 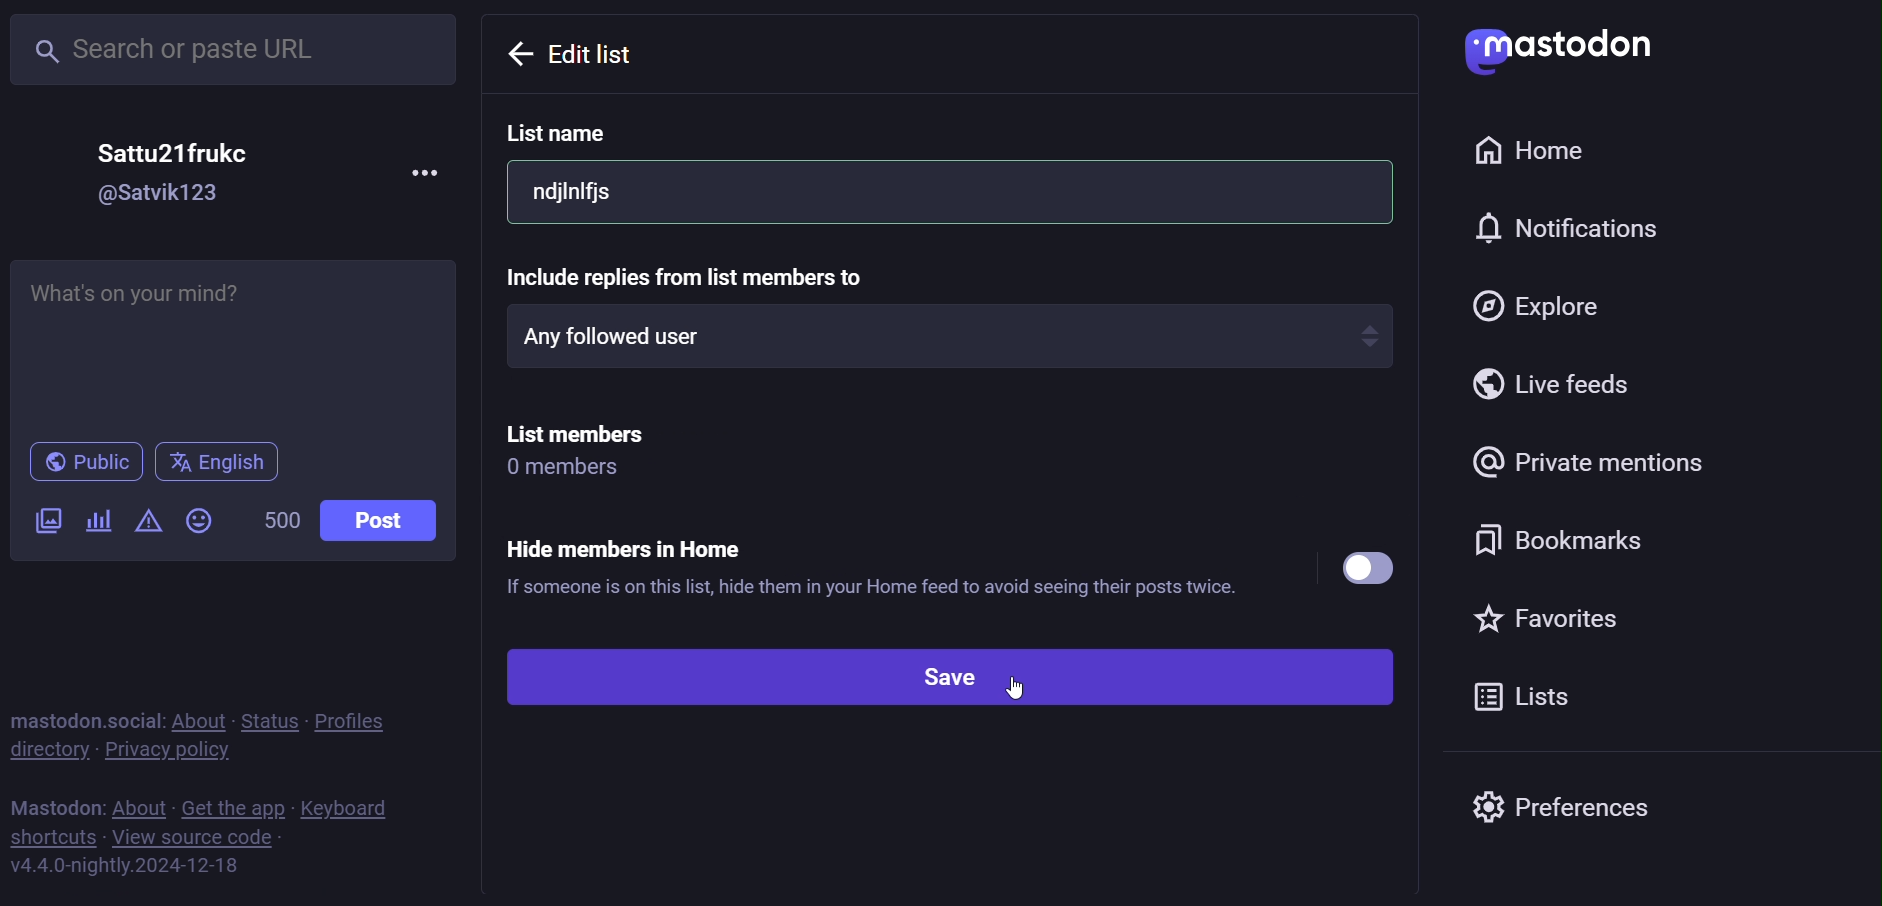 What do you see at coordinates (198, 718) in the screenshot?
I see `about` at bounding box center [198, 718].